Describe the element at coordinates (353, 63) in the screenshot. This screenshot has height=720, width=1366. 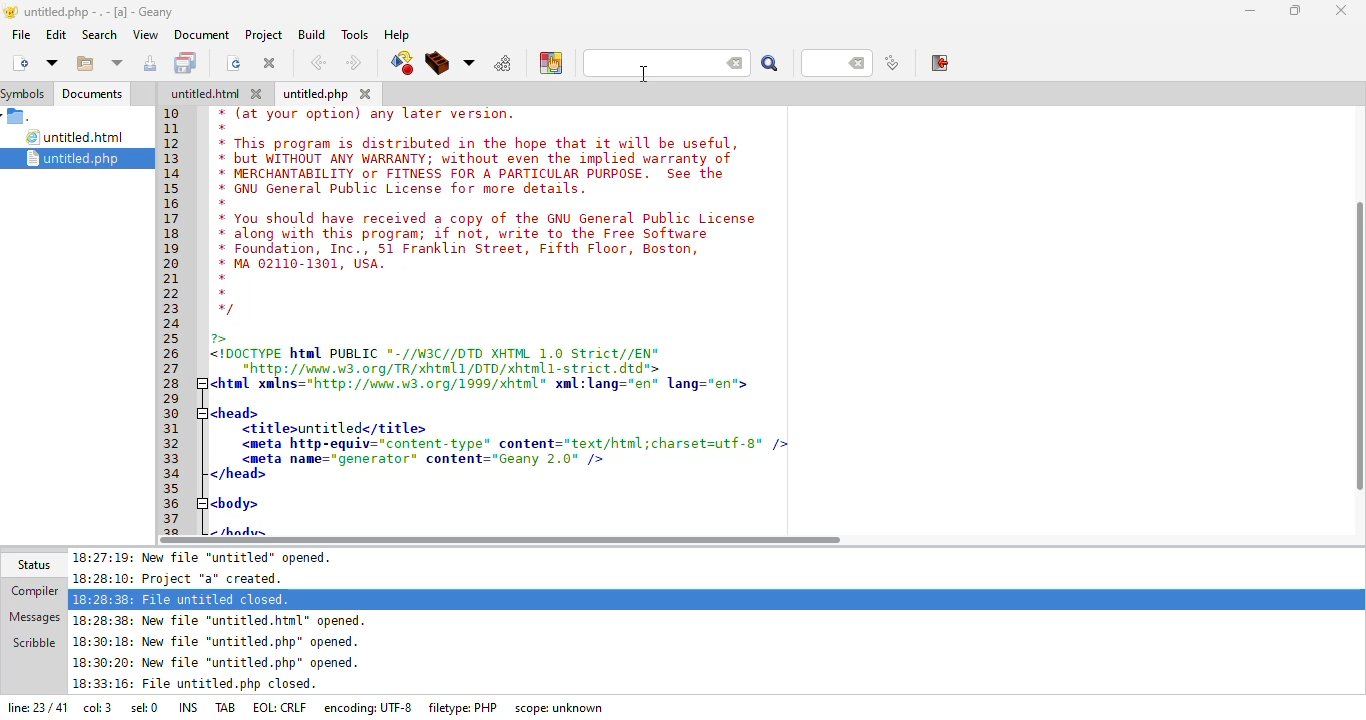
I see `next` at that location.